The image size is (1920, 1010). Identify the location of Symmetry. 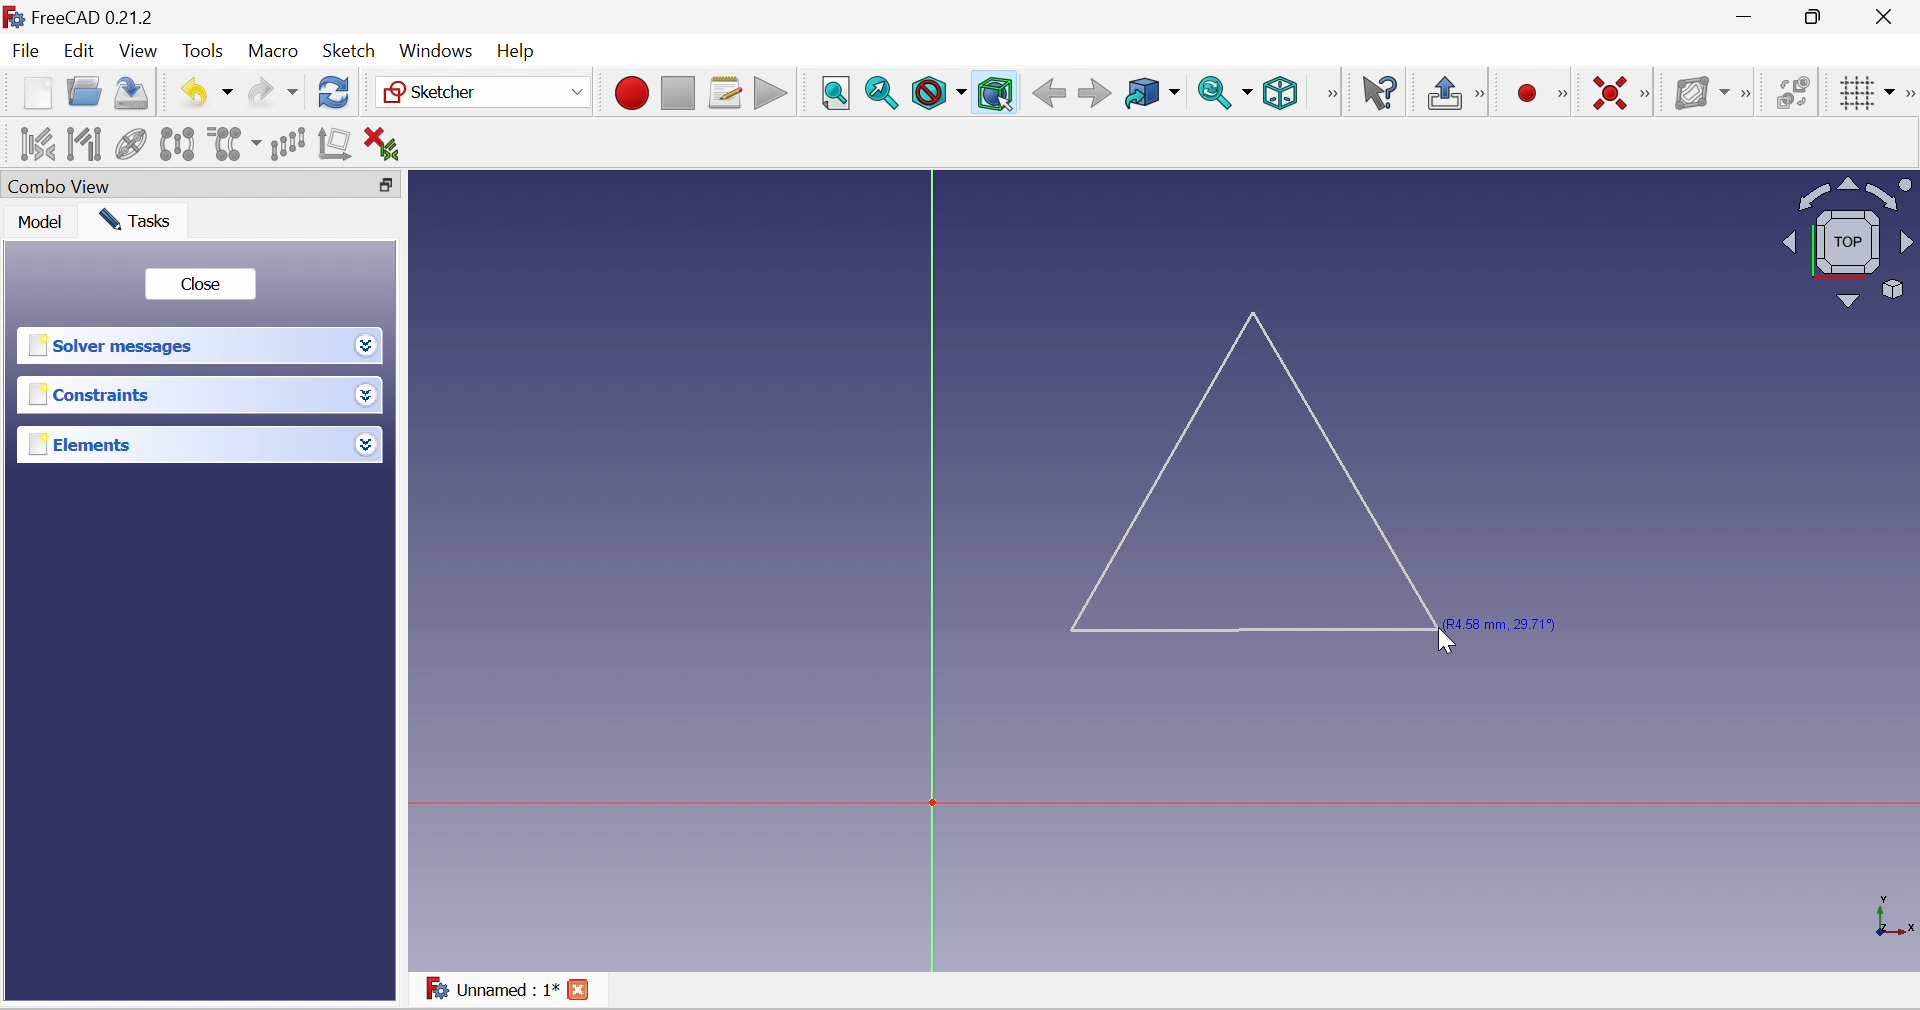
(177, 143).